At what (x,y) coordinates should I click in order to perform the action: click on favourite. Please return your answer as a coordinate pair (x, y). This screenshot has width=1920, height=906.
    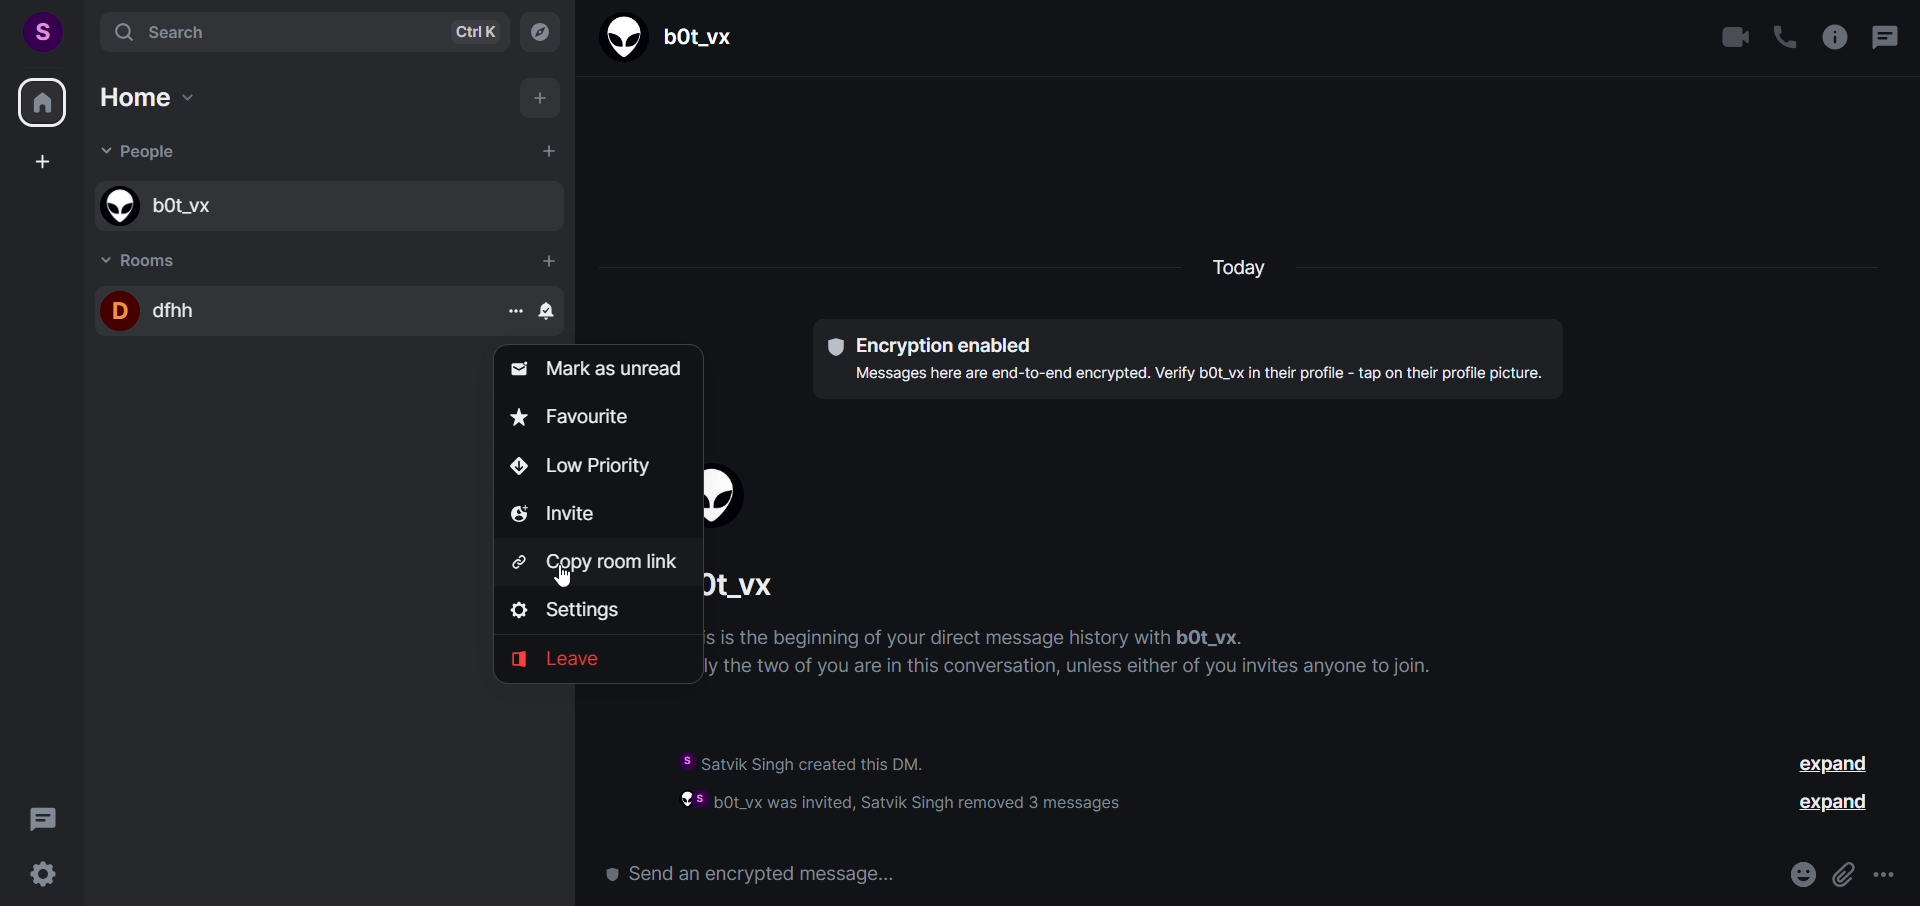
    Looking at the image, I should click on (576, 419).